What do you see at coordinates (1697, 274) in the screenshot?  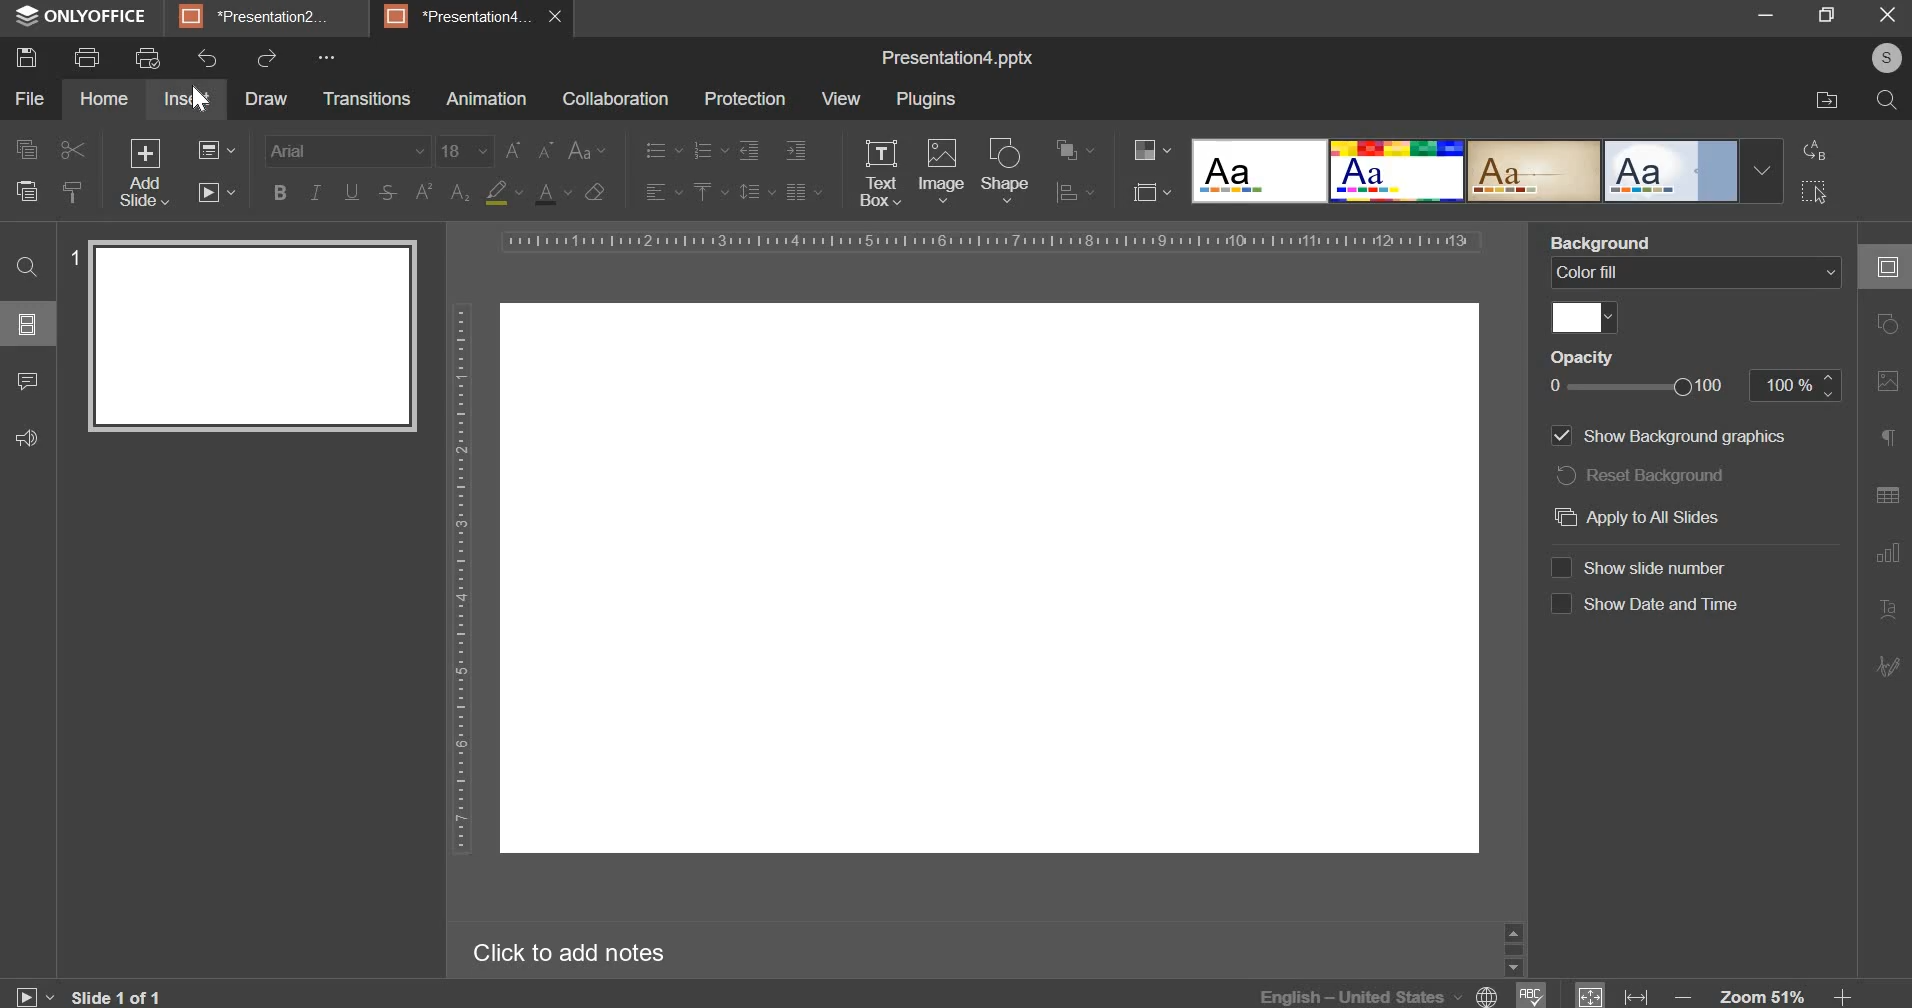 I see `background fill` at bounding box center [1697, 274].